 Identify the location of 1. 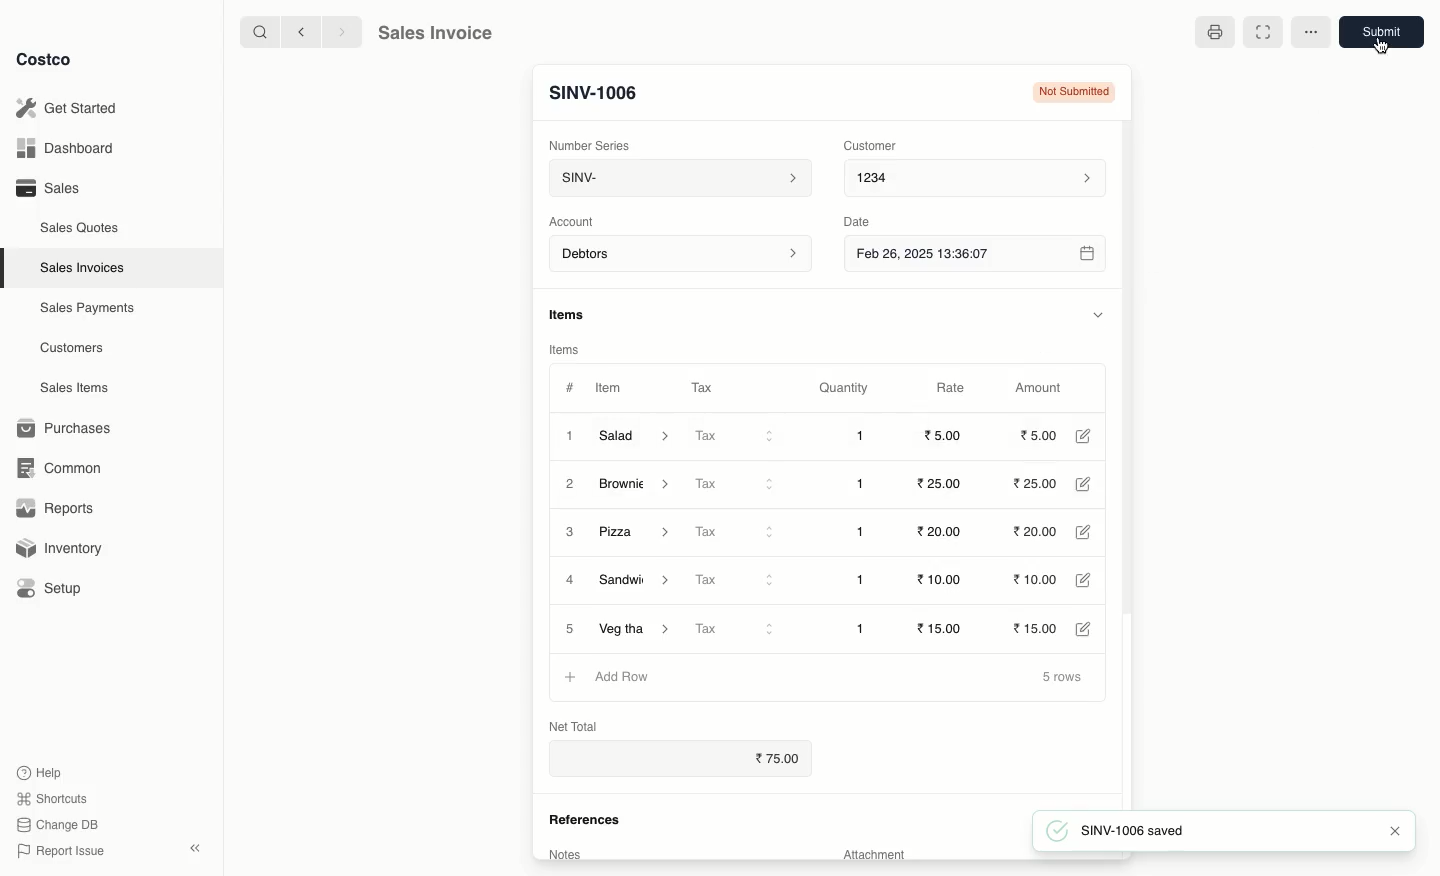
(566, 434).